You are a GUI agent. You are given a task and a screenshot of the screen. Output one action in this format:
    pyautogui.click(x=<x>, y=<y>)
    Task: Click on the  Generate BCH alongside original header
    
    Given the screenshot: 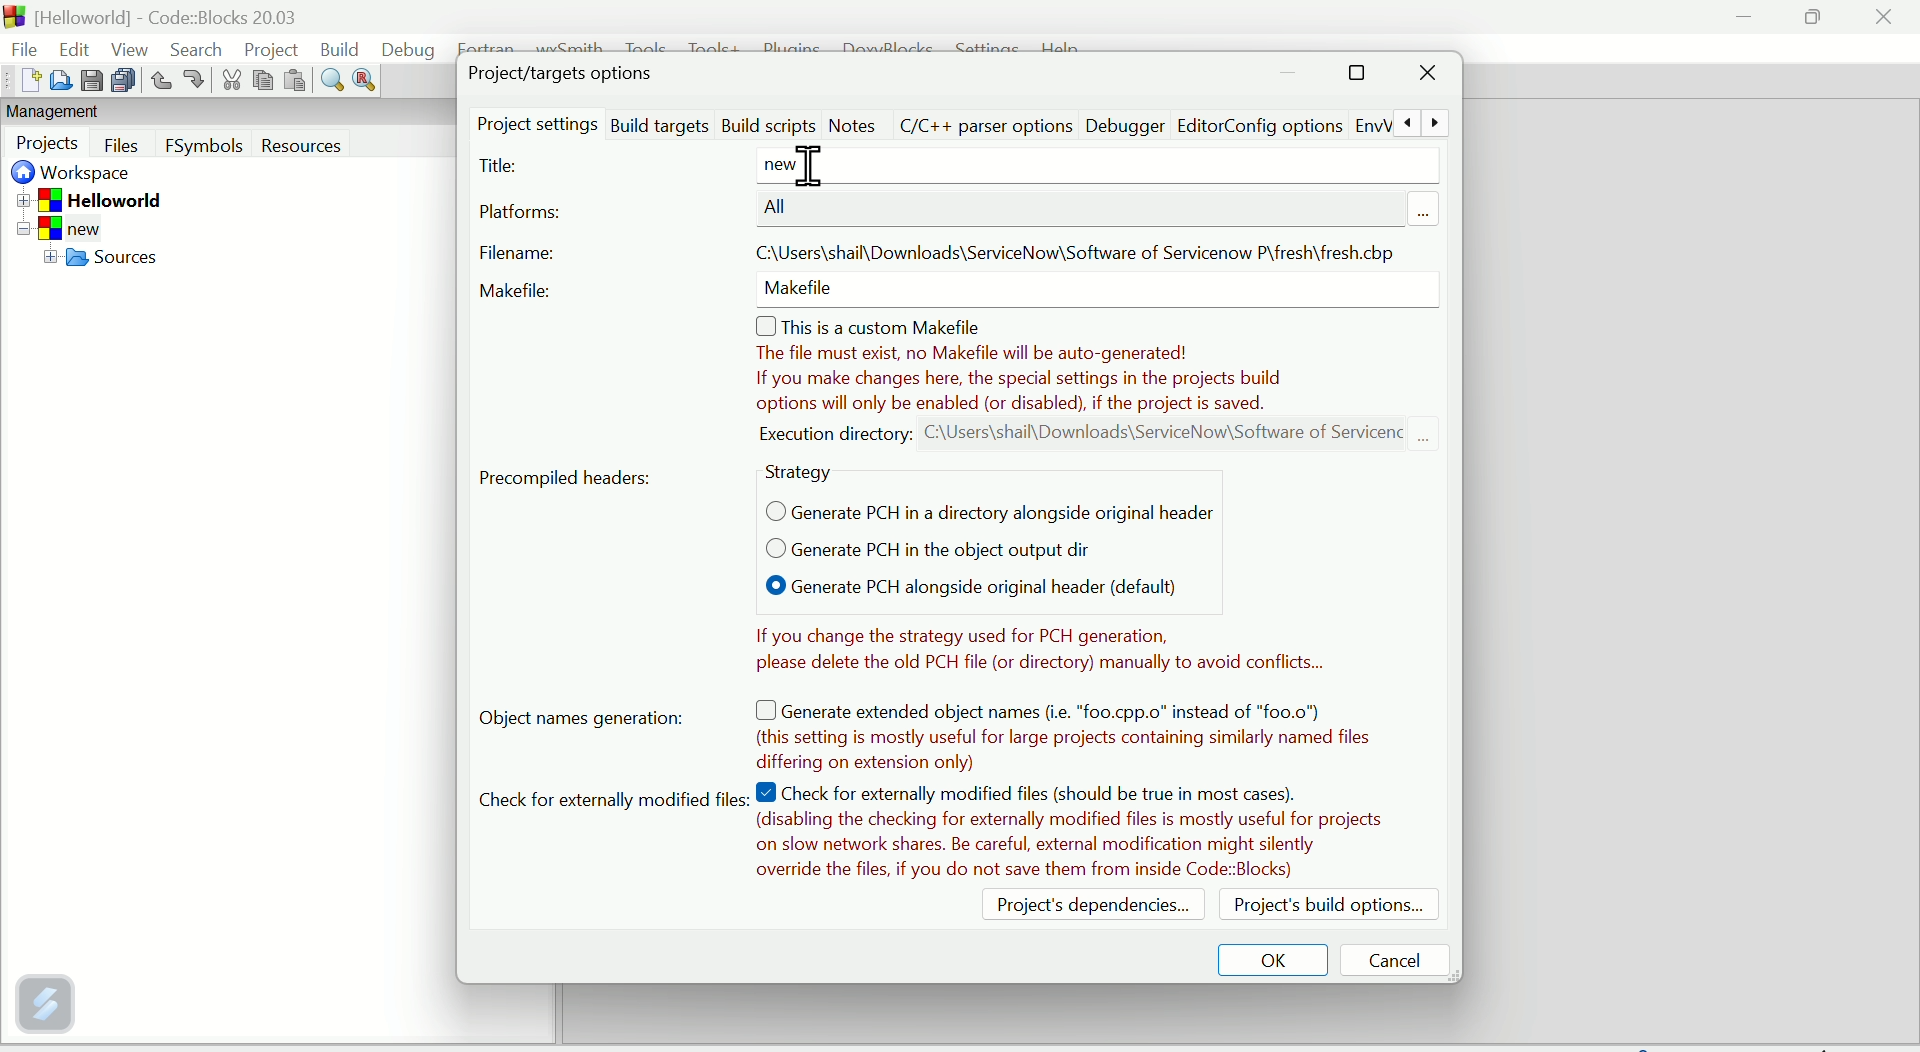 What is the action you would take?
    pyautogui.click(x=948, y=588)
    